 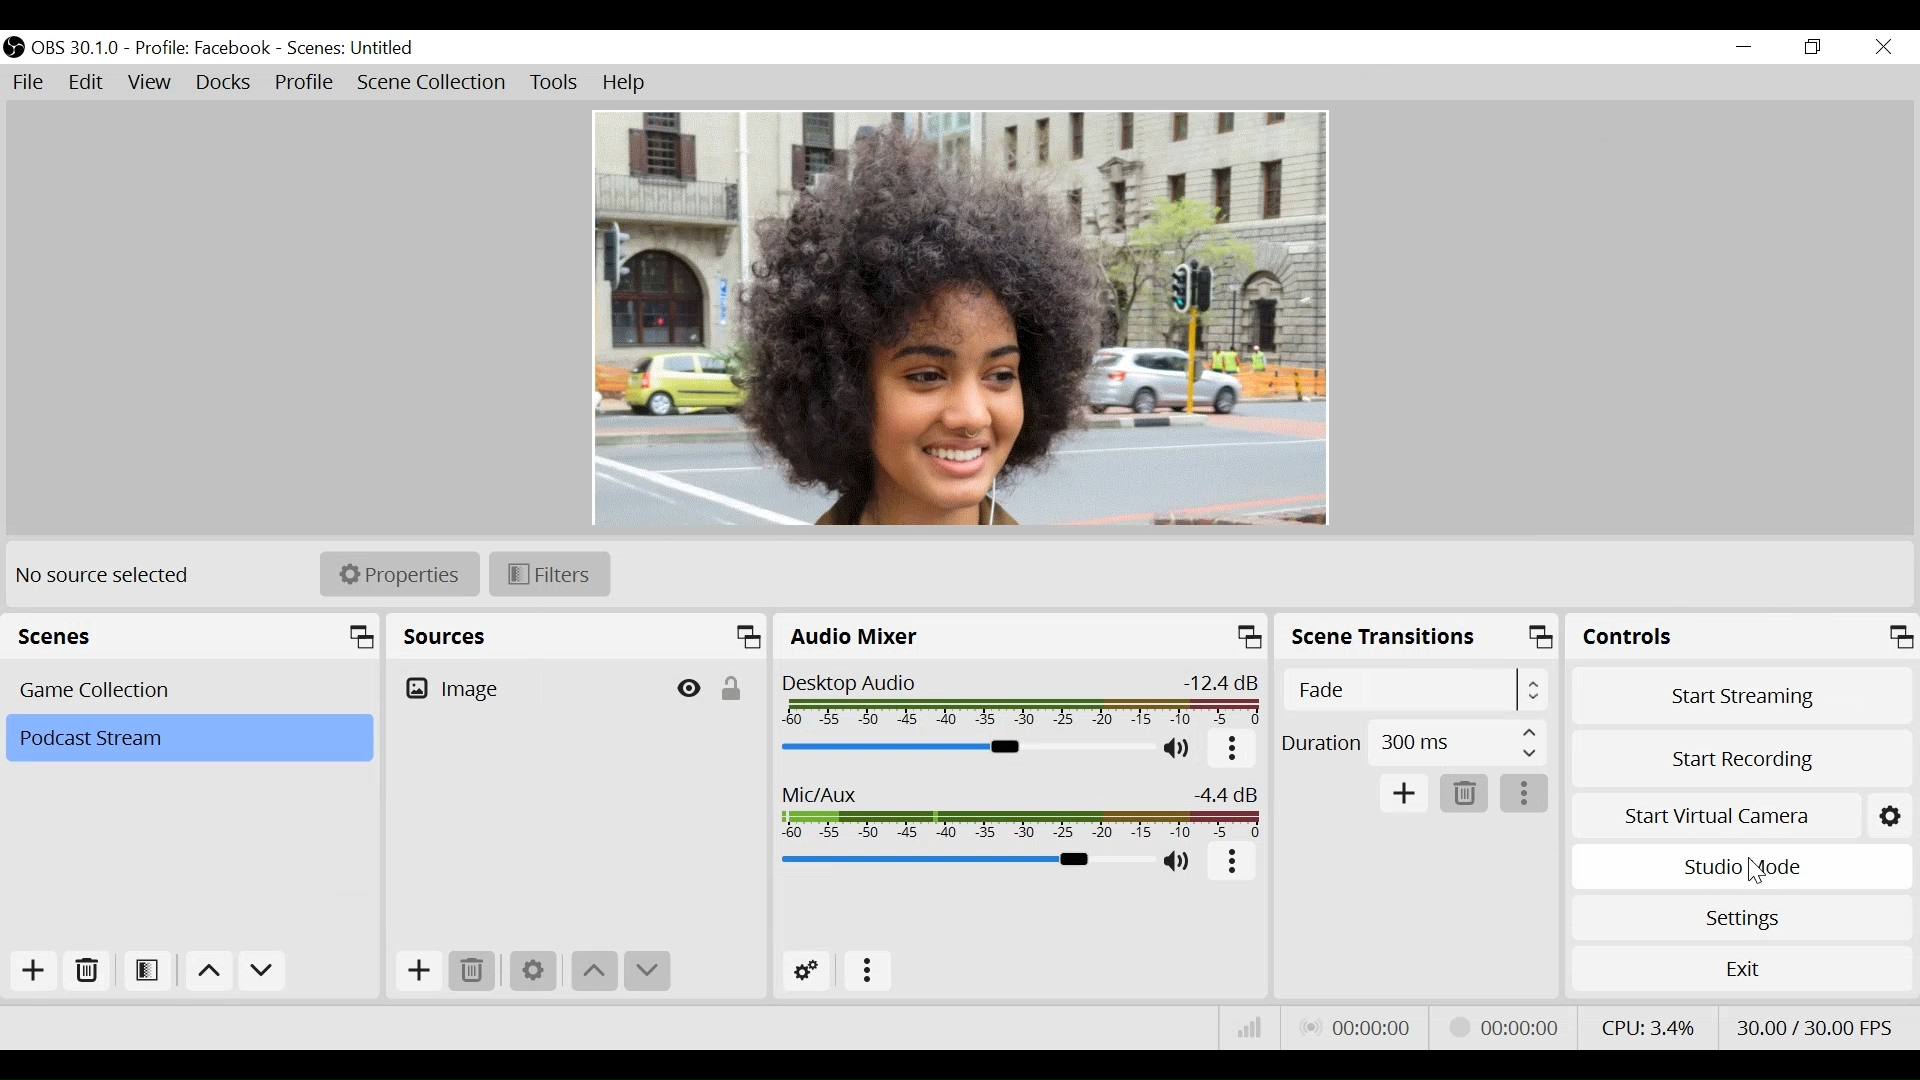 I want to click on more options, so click(x=1231, y=749).